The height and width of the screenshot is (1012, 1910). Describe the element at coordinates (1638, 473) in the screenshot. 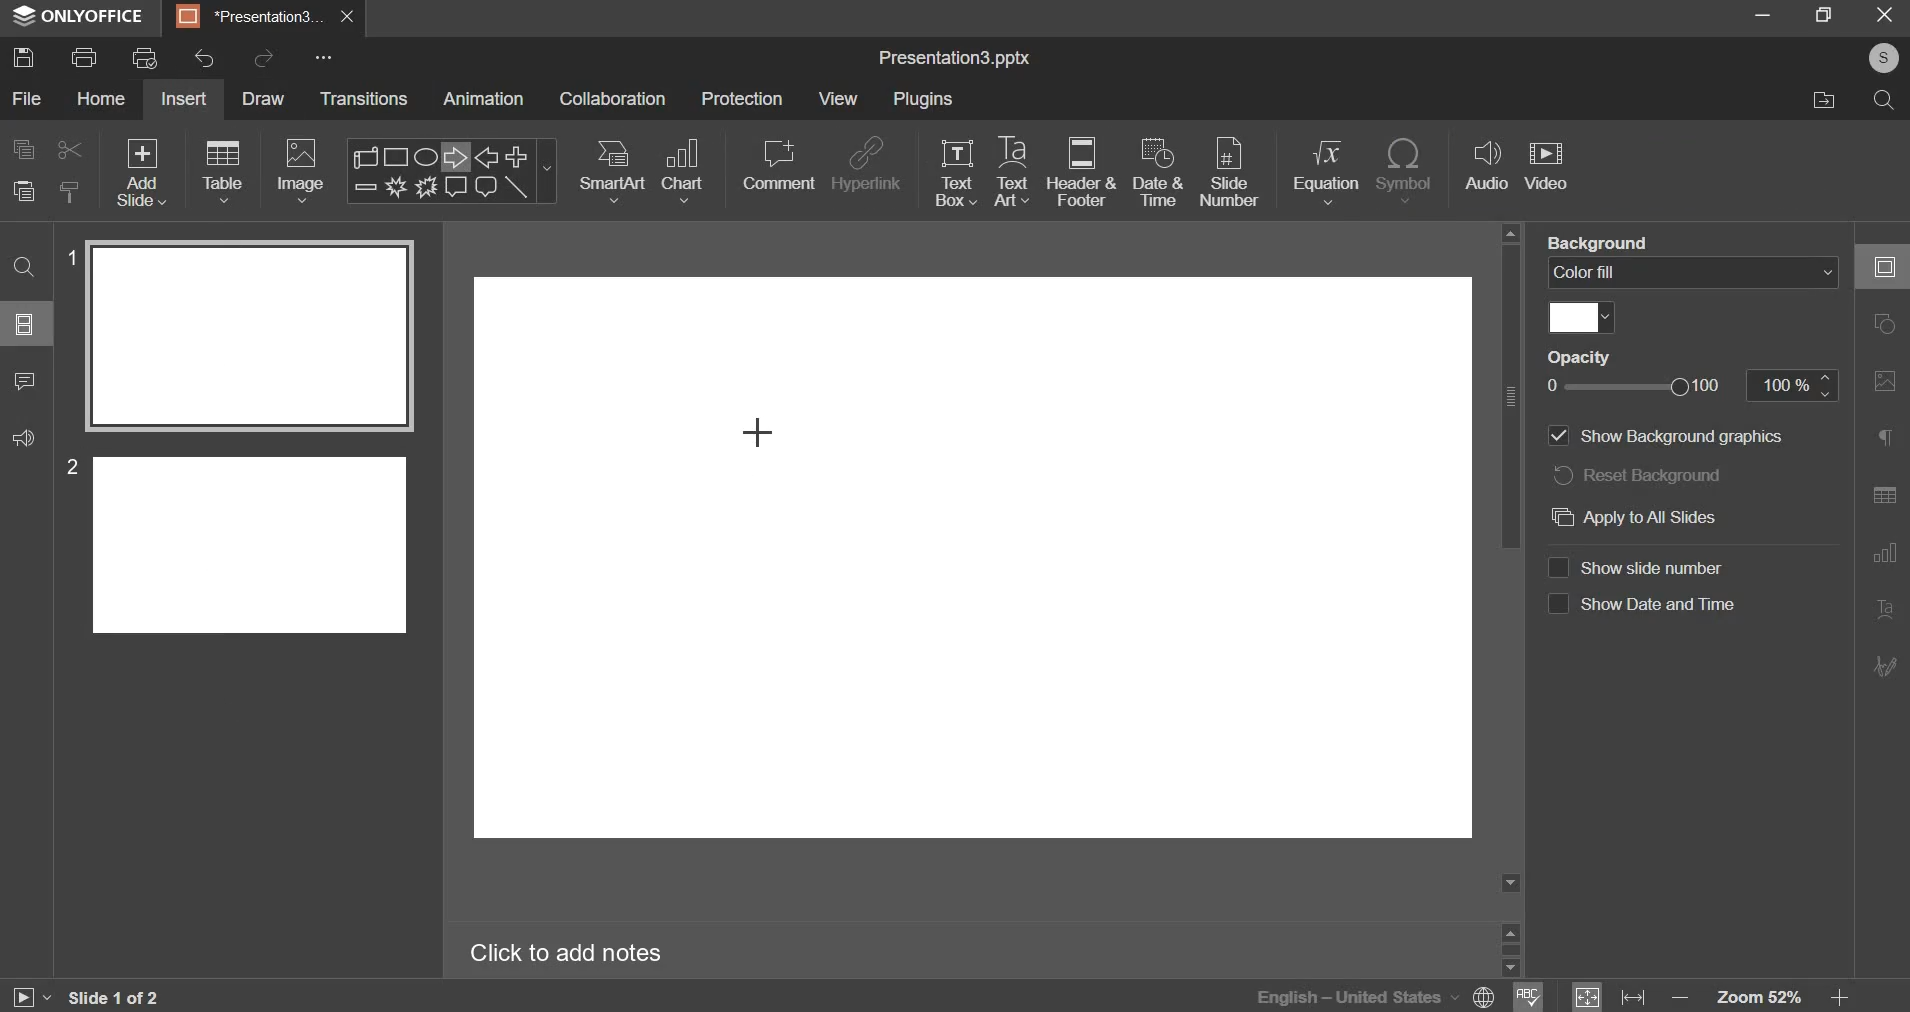

I see `restore background` at that location.